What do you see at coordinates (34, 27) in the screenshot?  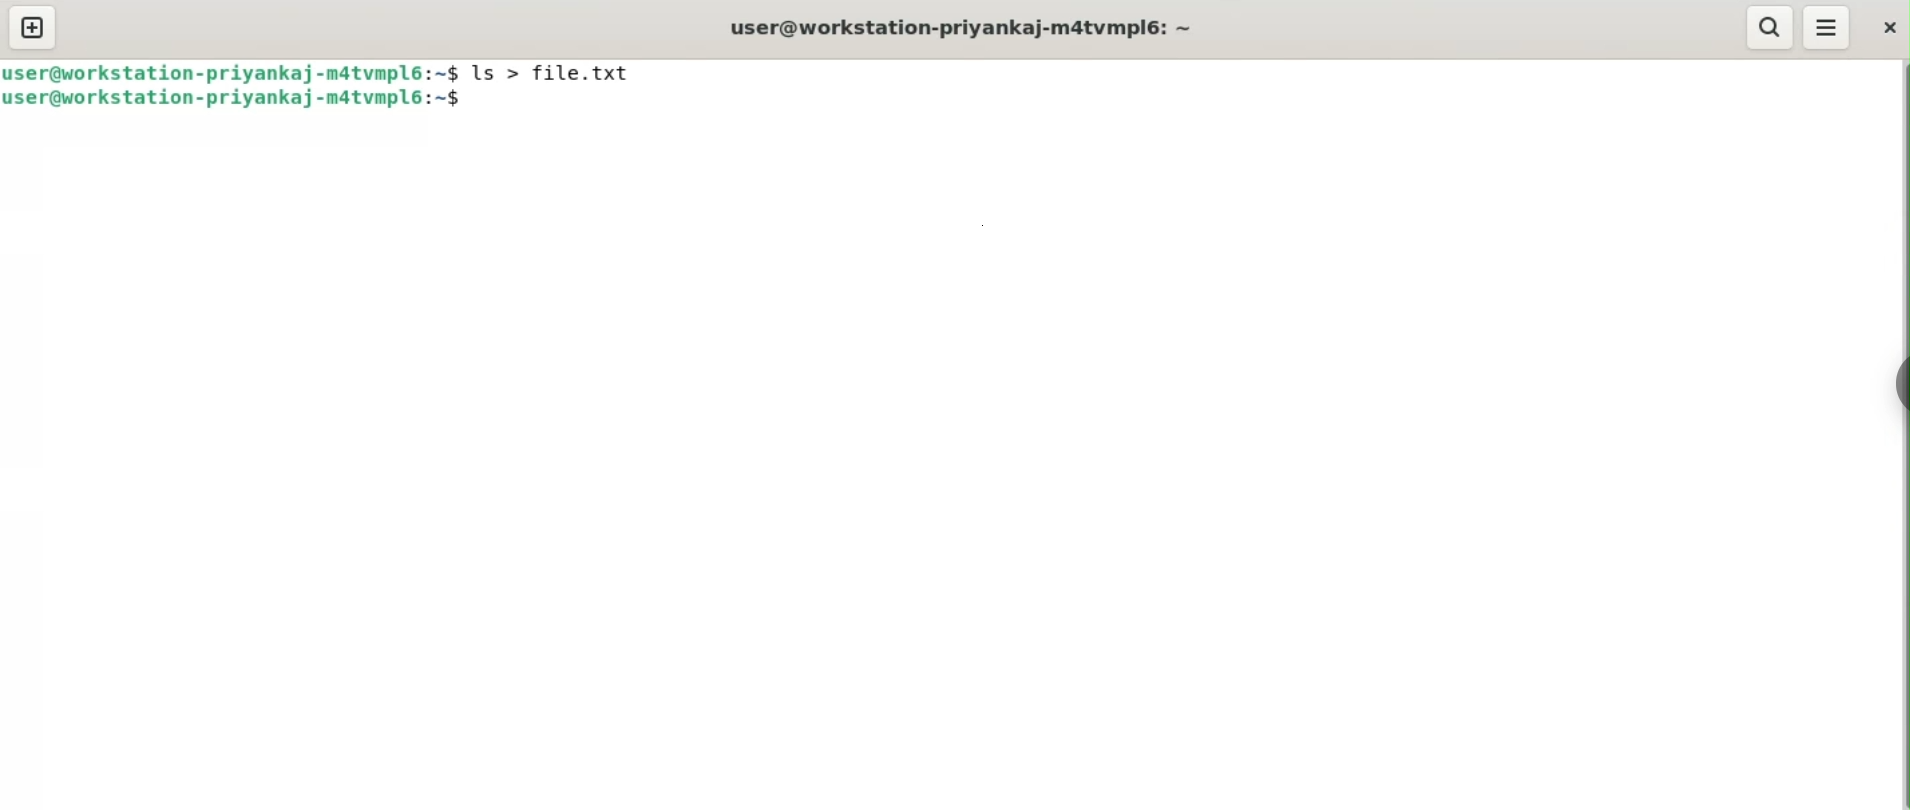 I see `new tab` at bounding box center [34, 27].